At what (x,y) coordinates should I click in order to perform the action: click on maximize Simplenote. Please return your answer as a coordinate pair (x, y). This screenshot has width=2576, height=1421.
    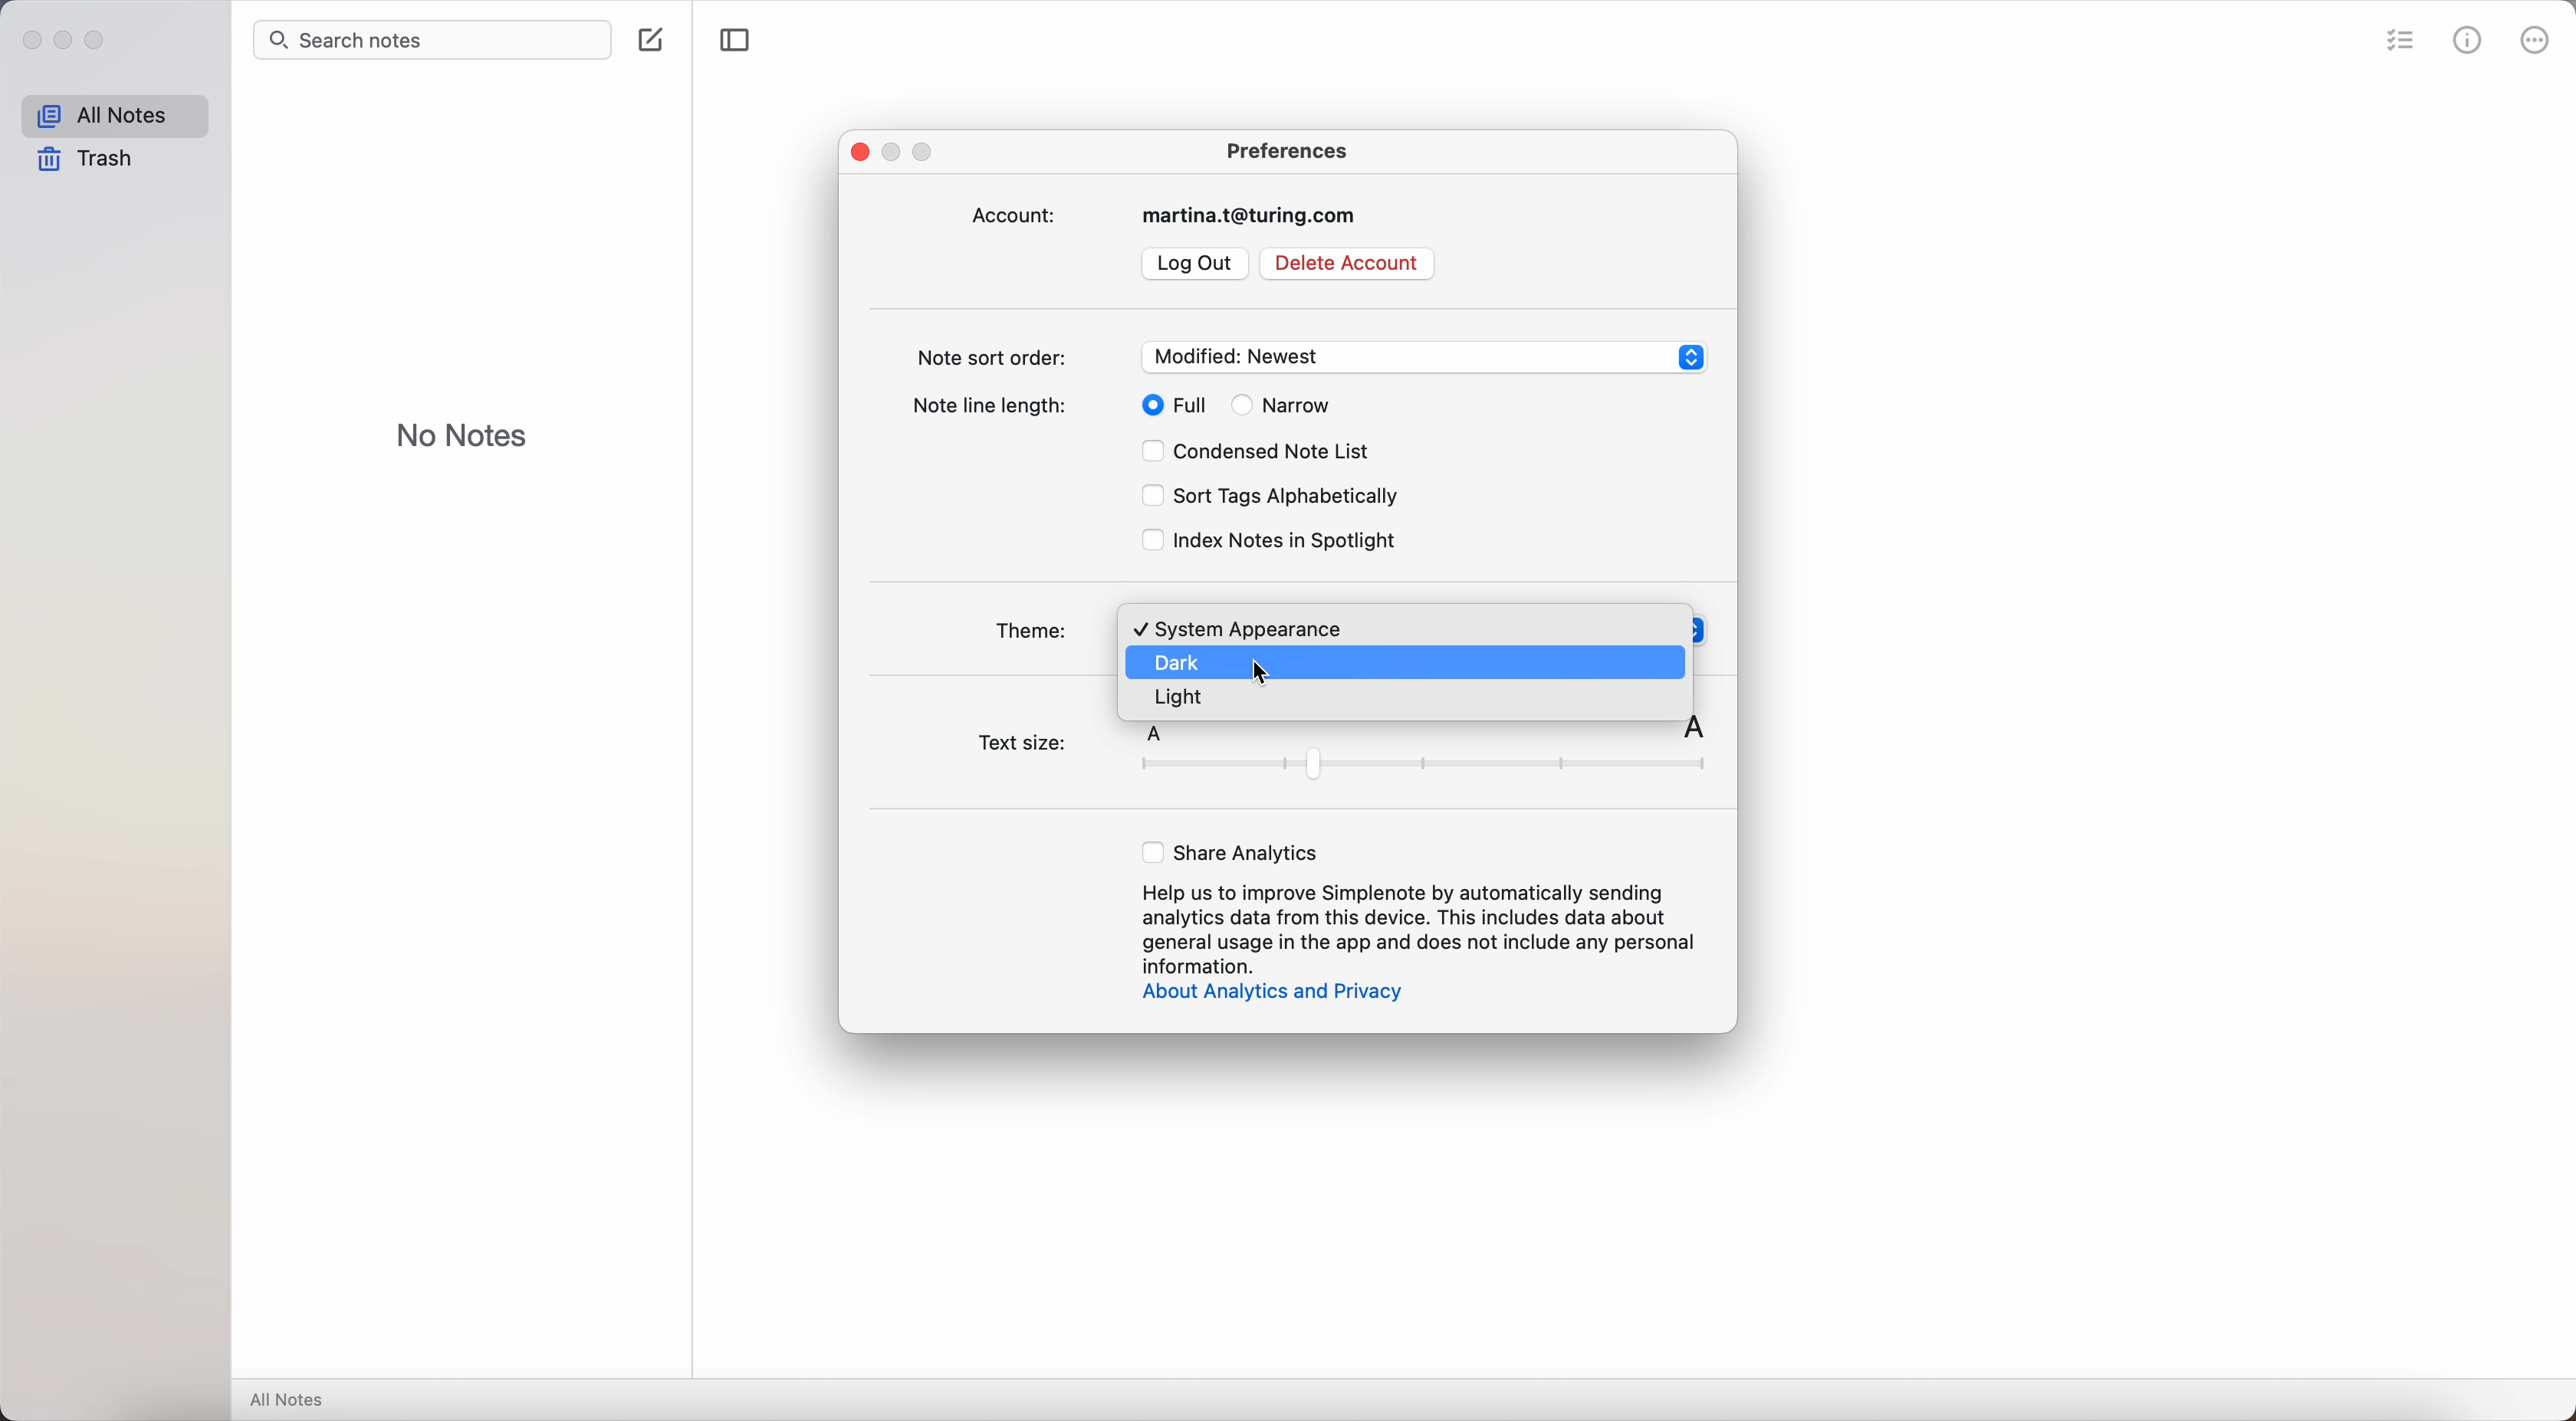
    Looking at the image, I should click on (929, 154).